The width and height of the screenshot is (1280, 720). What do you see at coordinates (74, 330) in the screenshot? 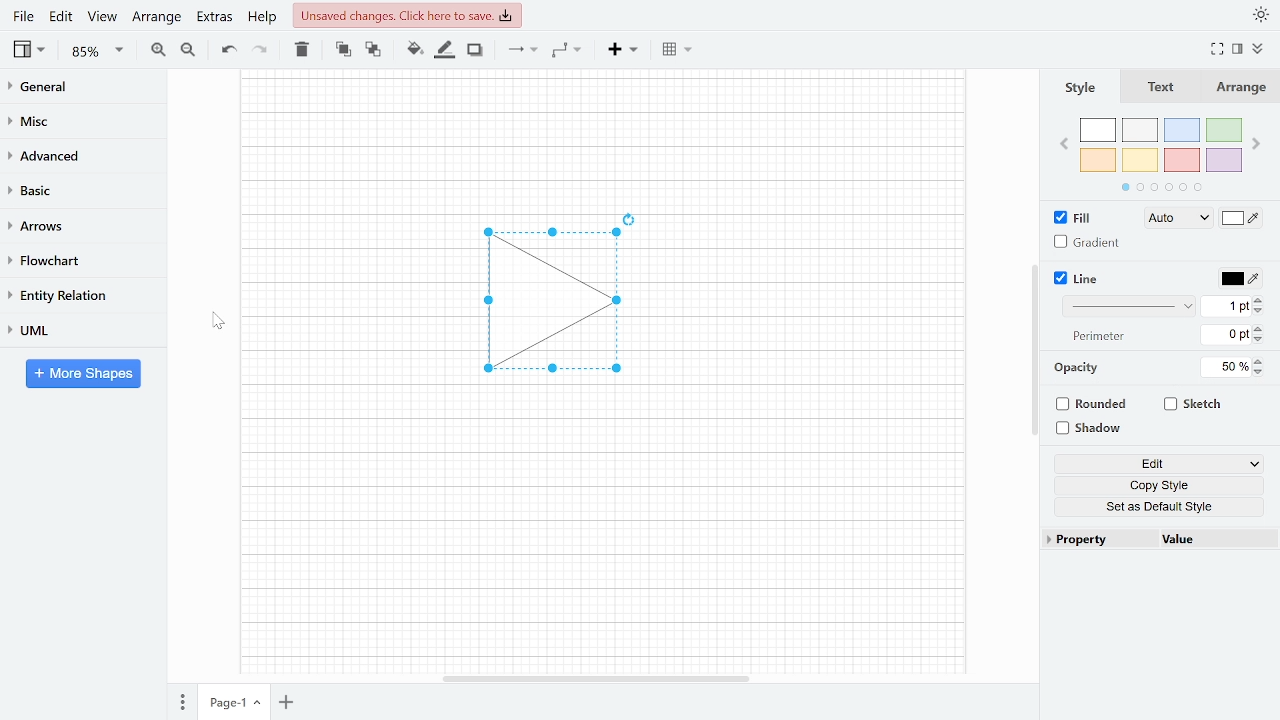
I see `UML` at bounding box center [74, 330].